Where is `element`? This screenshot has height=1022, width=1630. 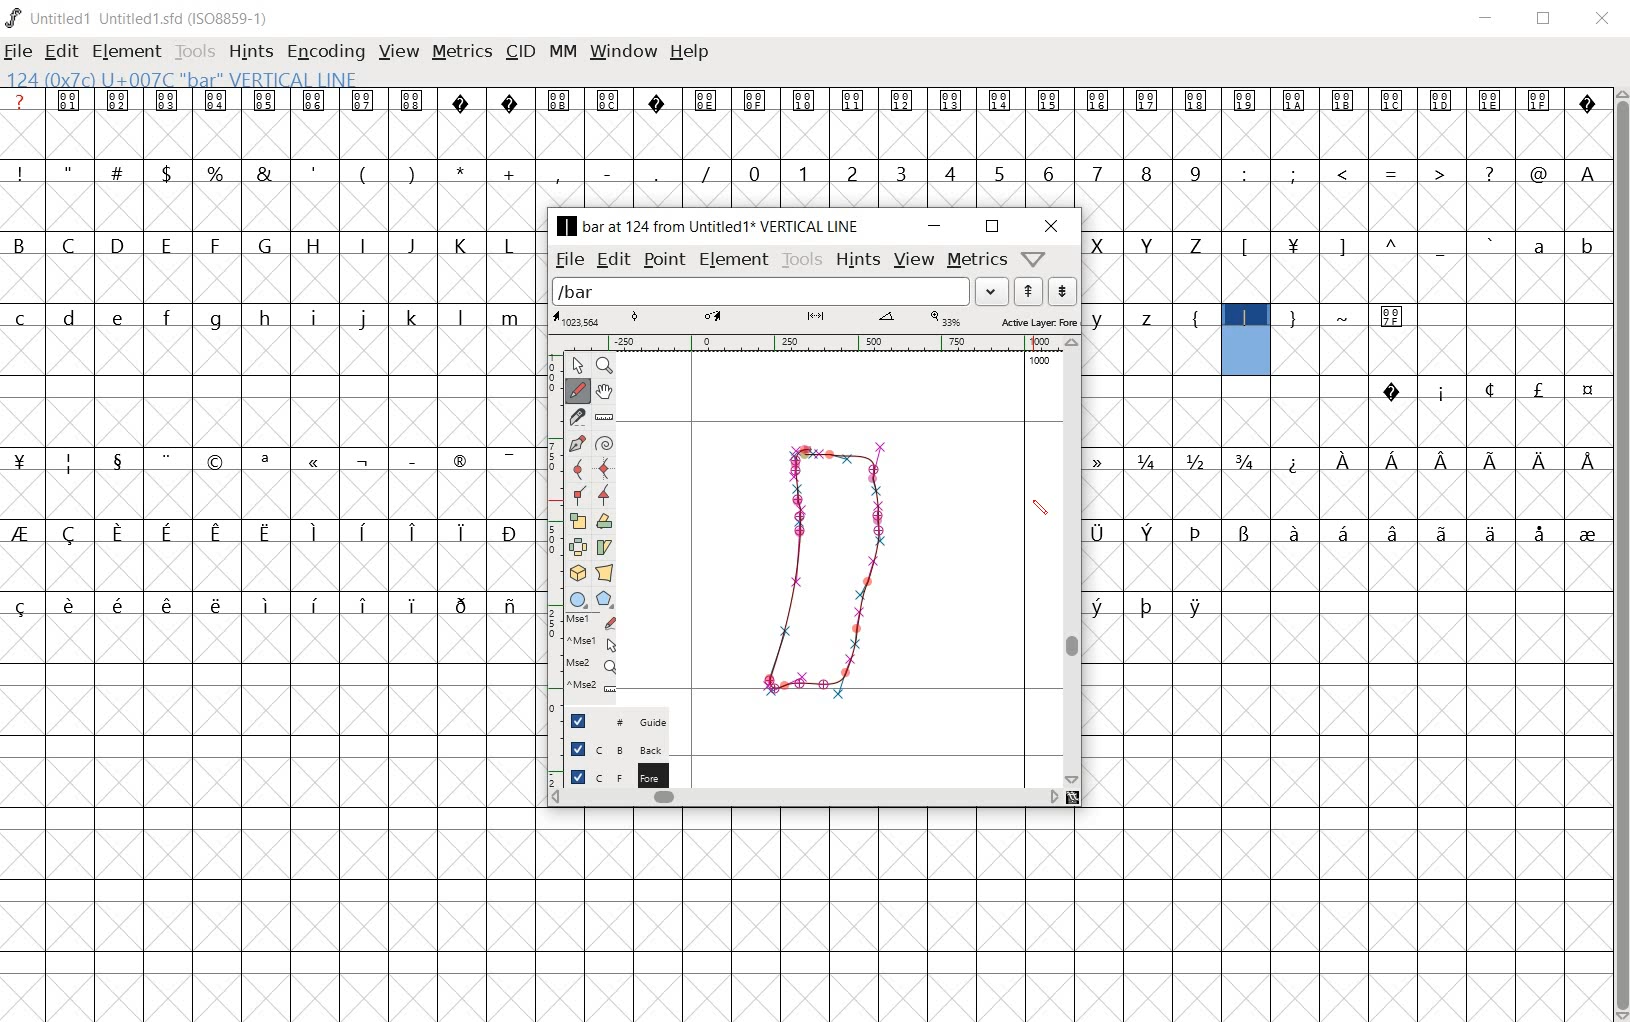 element is located at coordinates (126, 52).